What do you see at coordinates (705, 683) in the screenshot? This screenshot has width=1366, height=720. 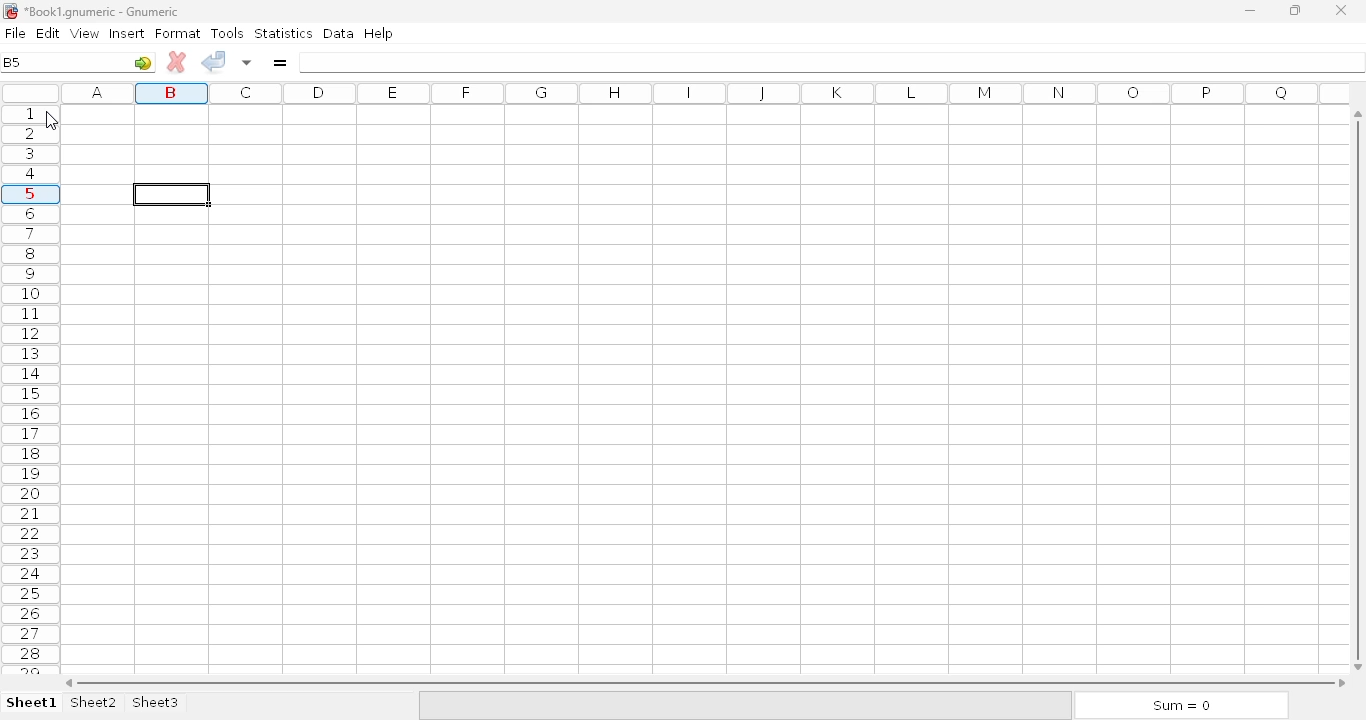 I see `horizontal scroll bar` at bounding box center [705, 683].